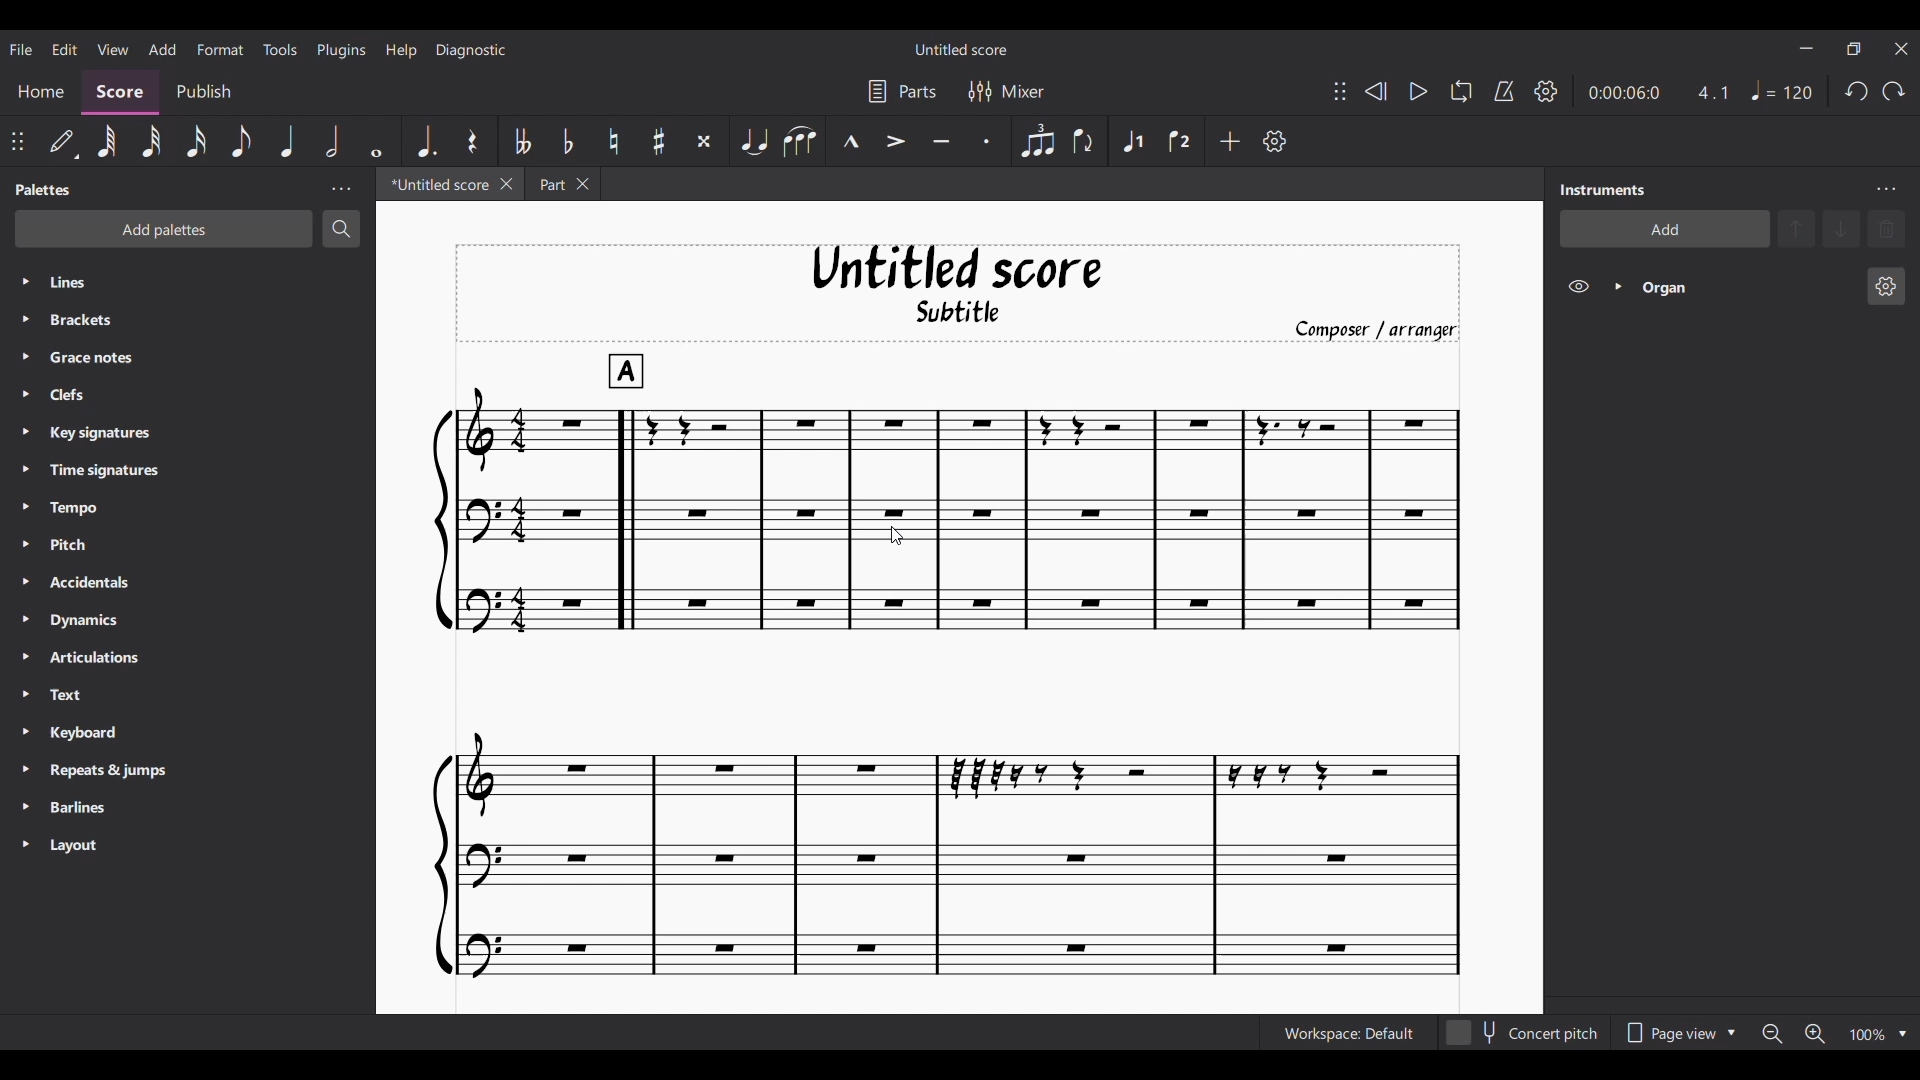 This screenshot has width=1920, height=1080. Describe the element at coordinates (562, 184) in the screenshot. I see `Earlier tab` at that location.